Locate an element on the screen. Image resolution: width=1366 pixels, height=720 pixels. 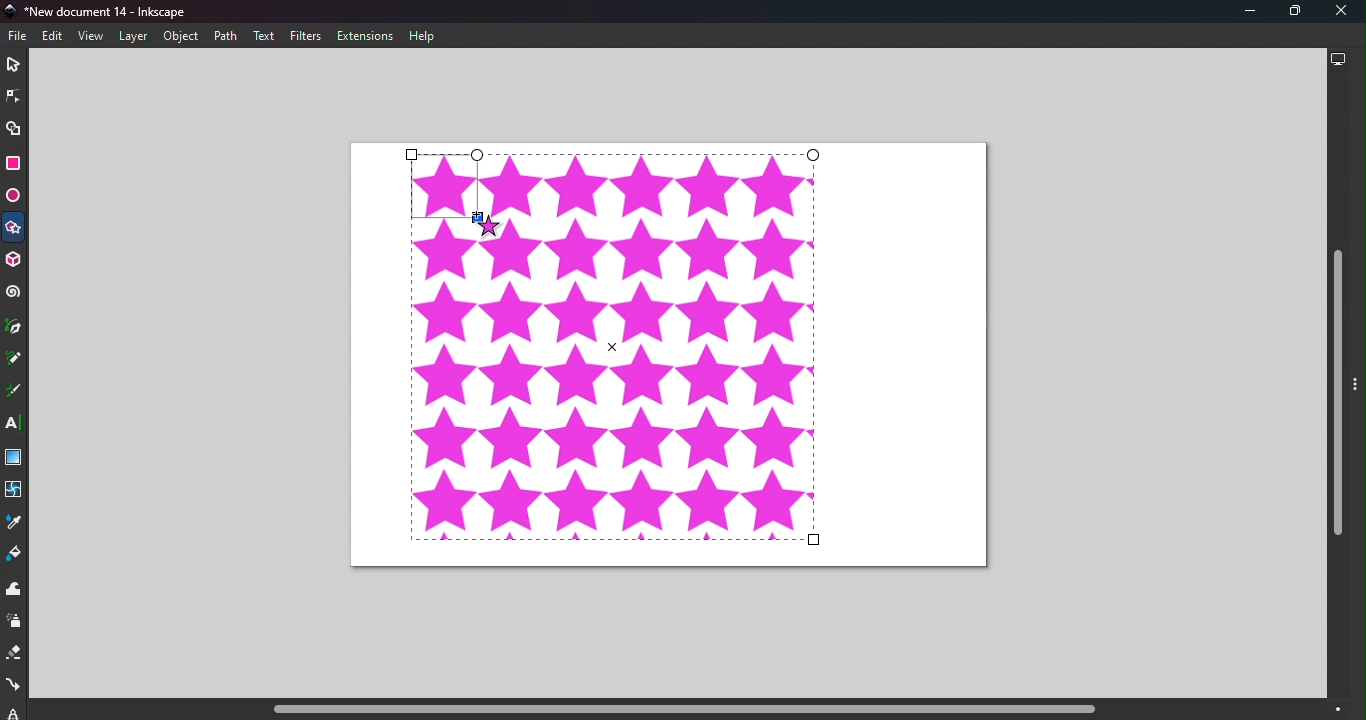
Maximize tool is located at coordinates (1290, 11).